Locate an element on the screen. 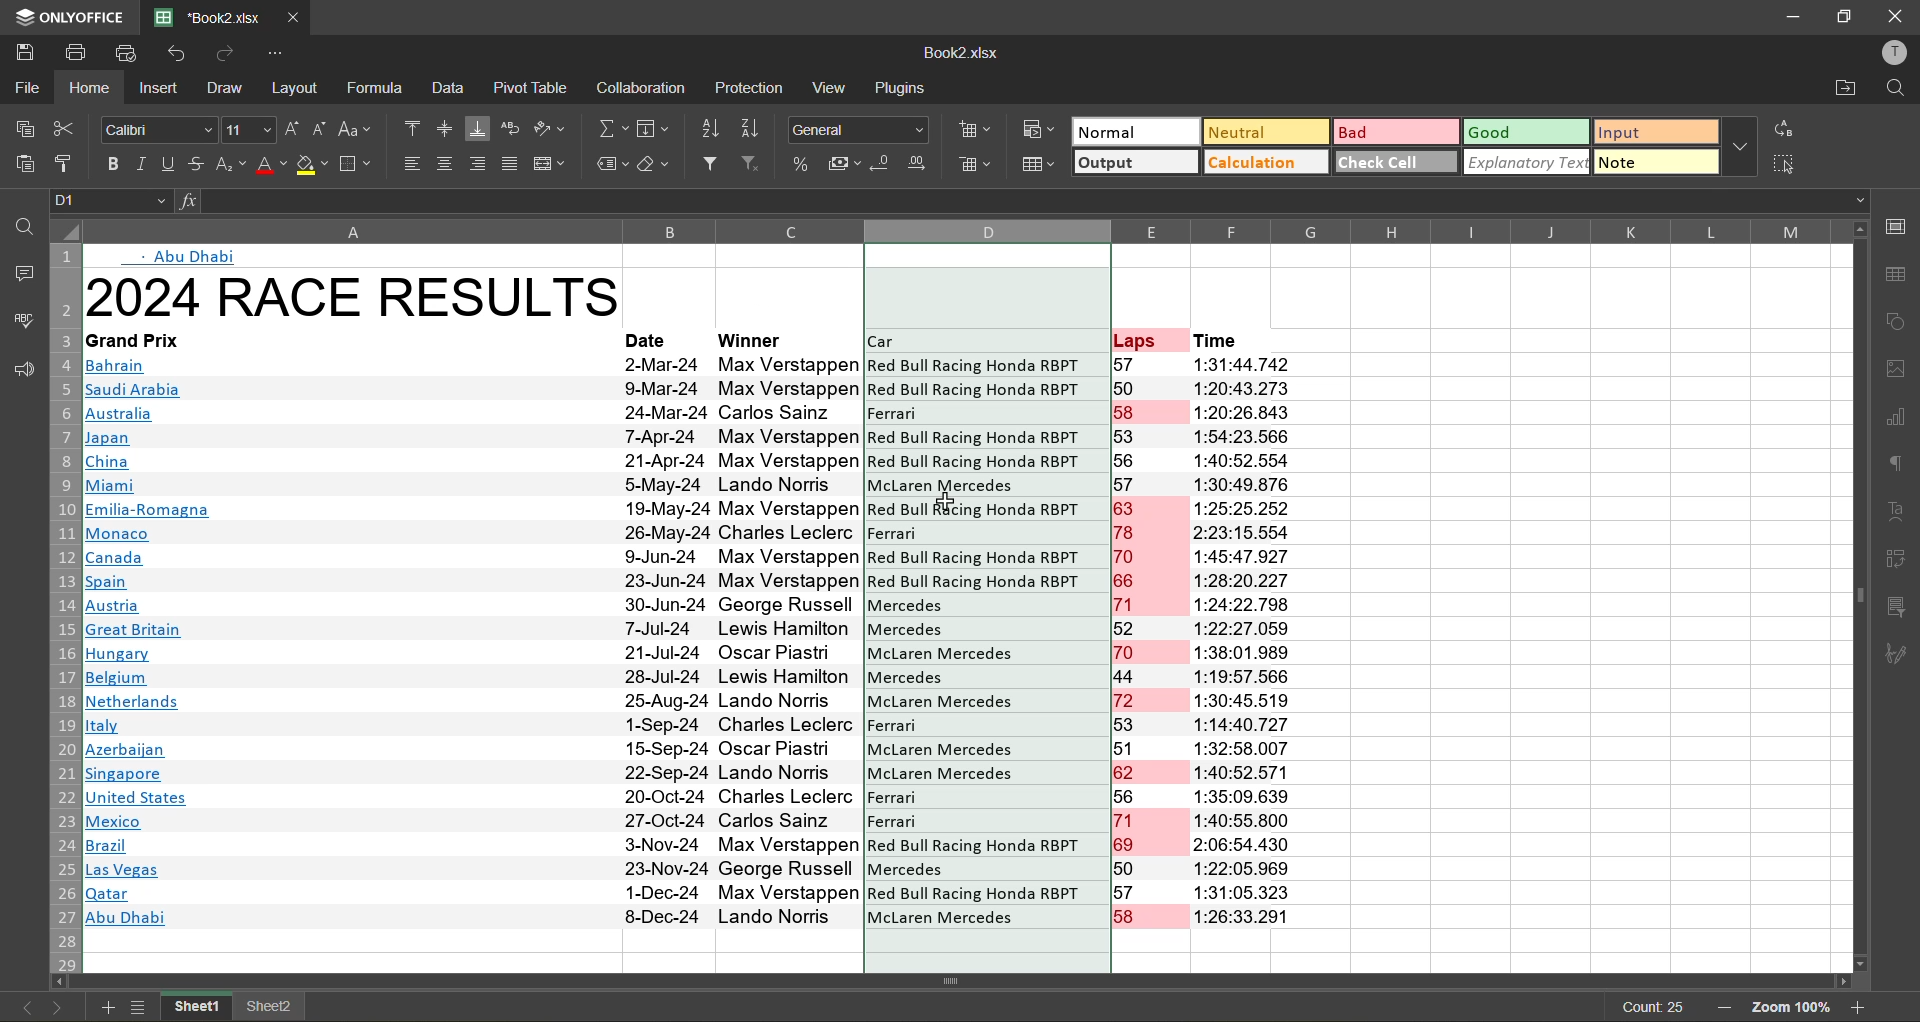  plugins is located at coordinates (900, 88).